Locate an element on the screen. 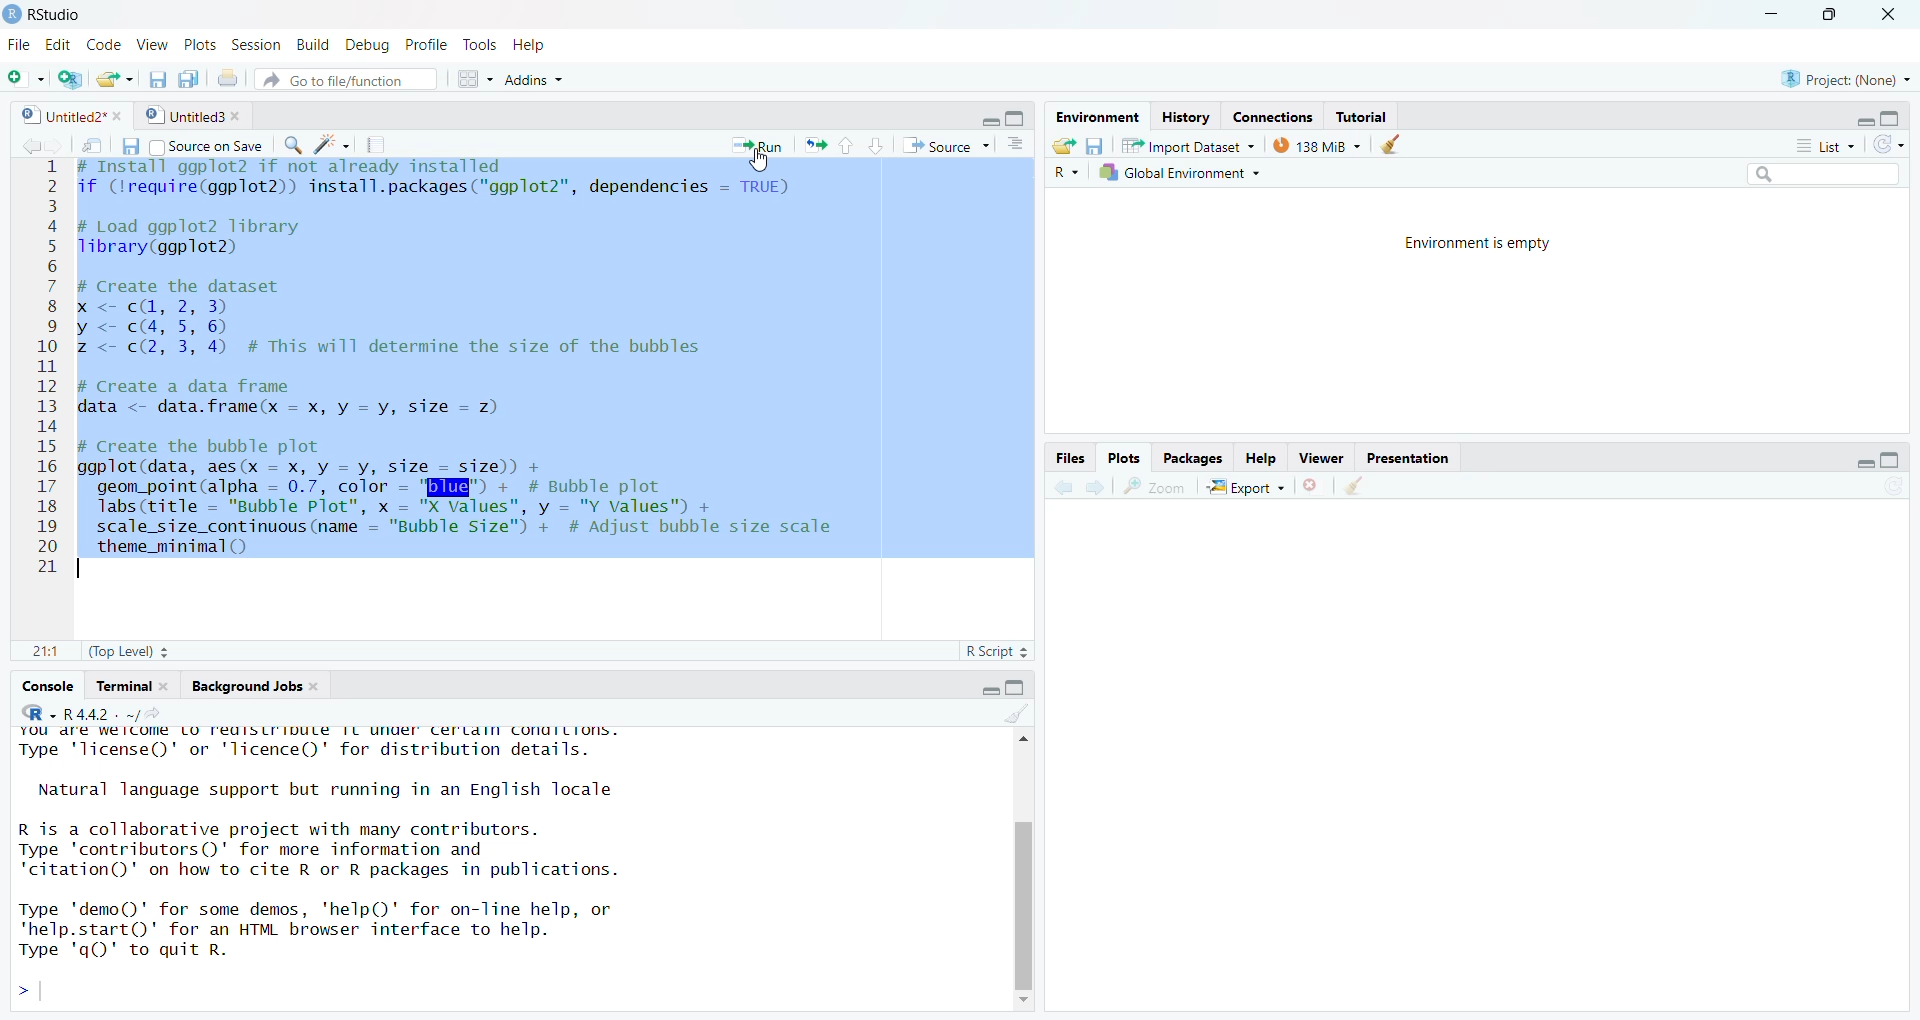 This screenshot has width=1920, height=1020. Find/Replace is located at coordinates (292, 146).